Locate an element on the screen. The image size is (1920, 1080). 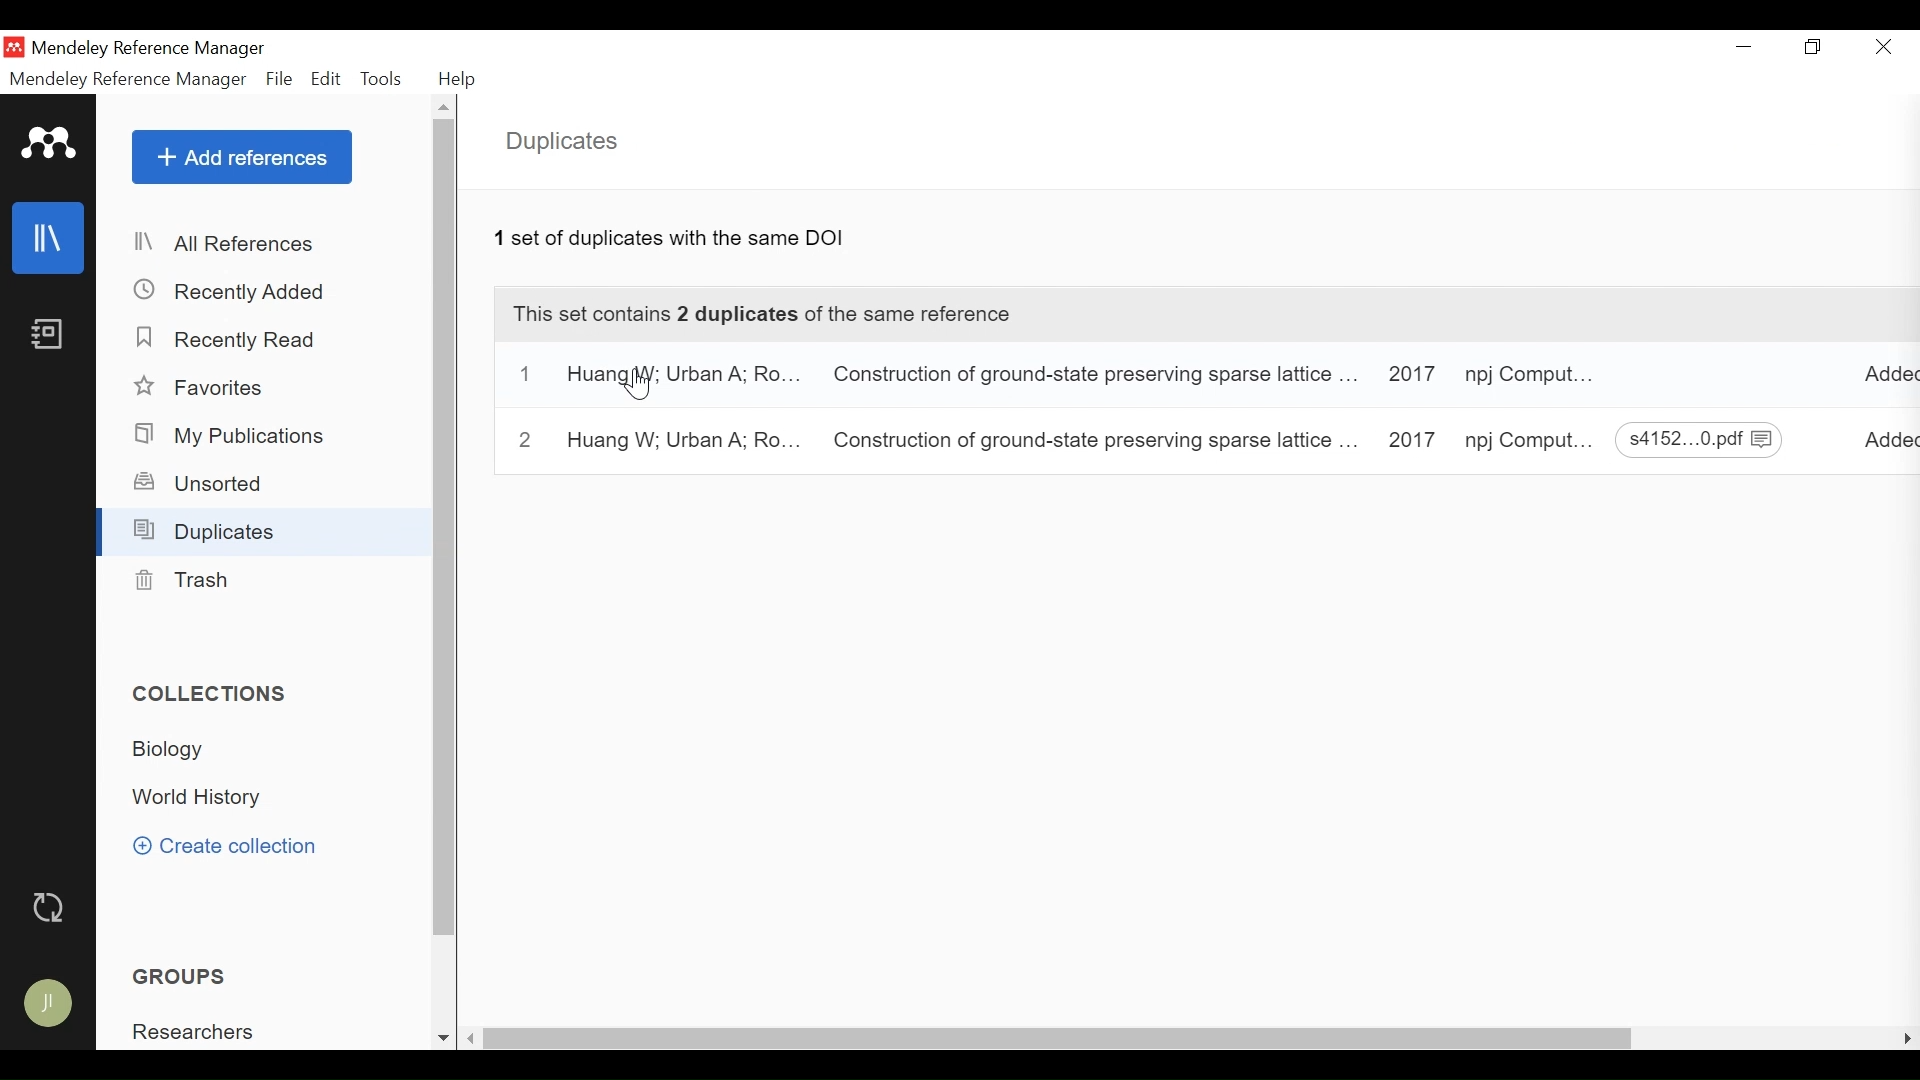
Mendeley Logo is located at coordinates (49, 144).